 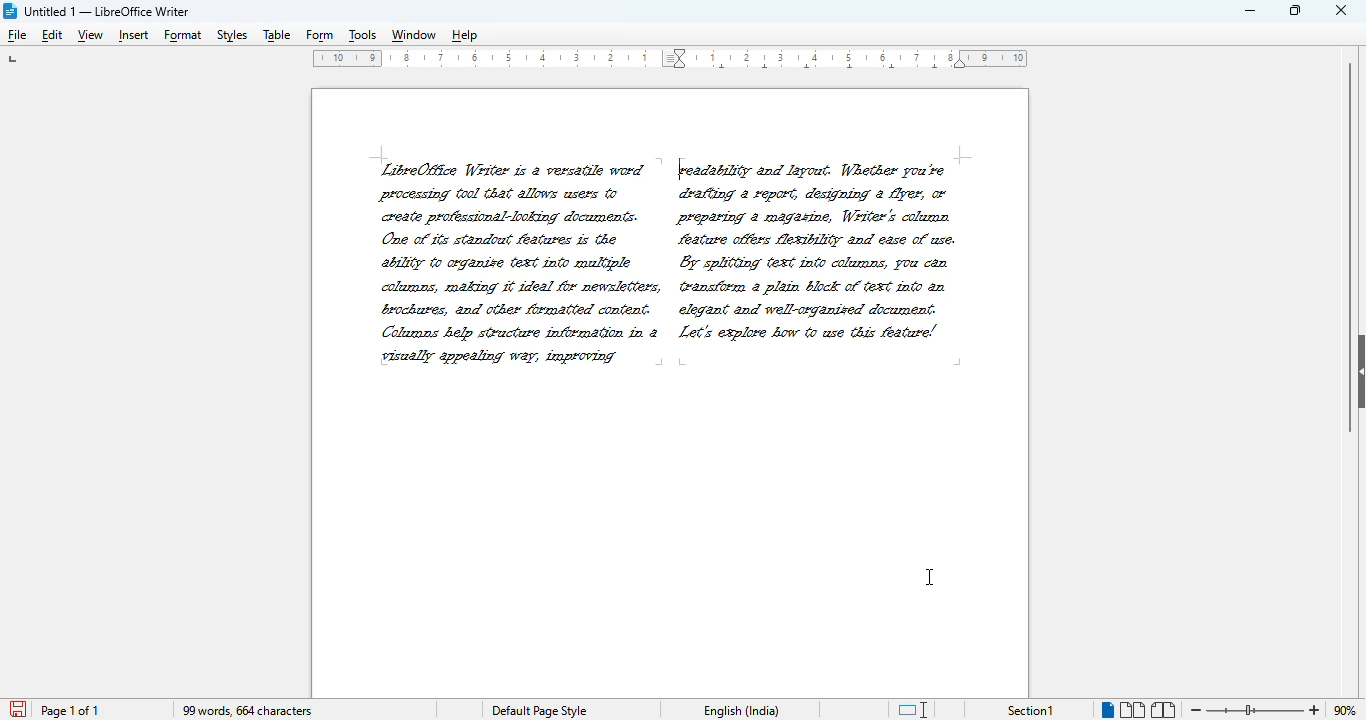 I want to click on maximize, so click(x=1295, y=10).